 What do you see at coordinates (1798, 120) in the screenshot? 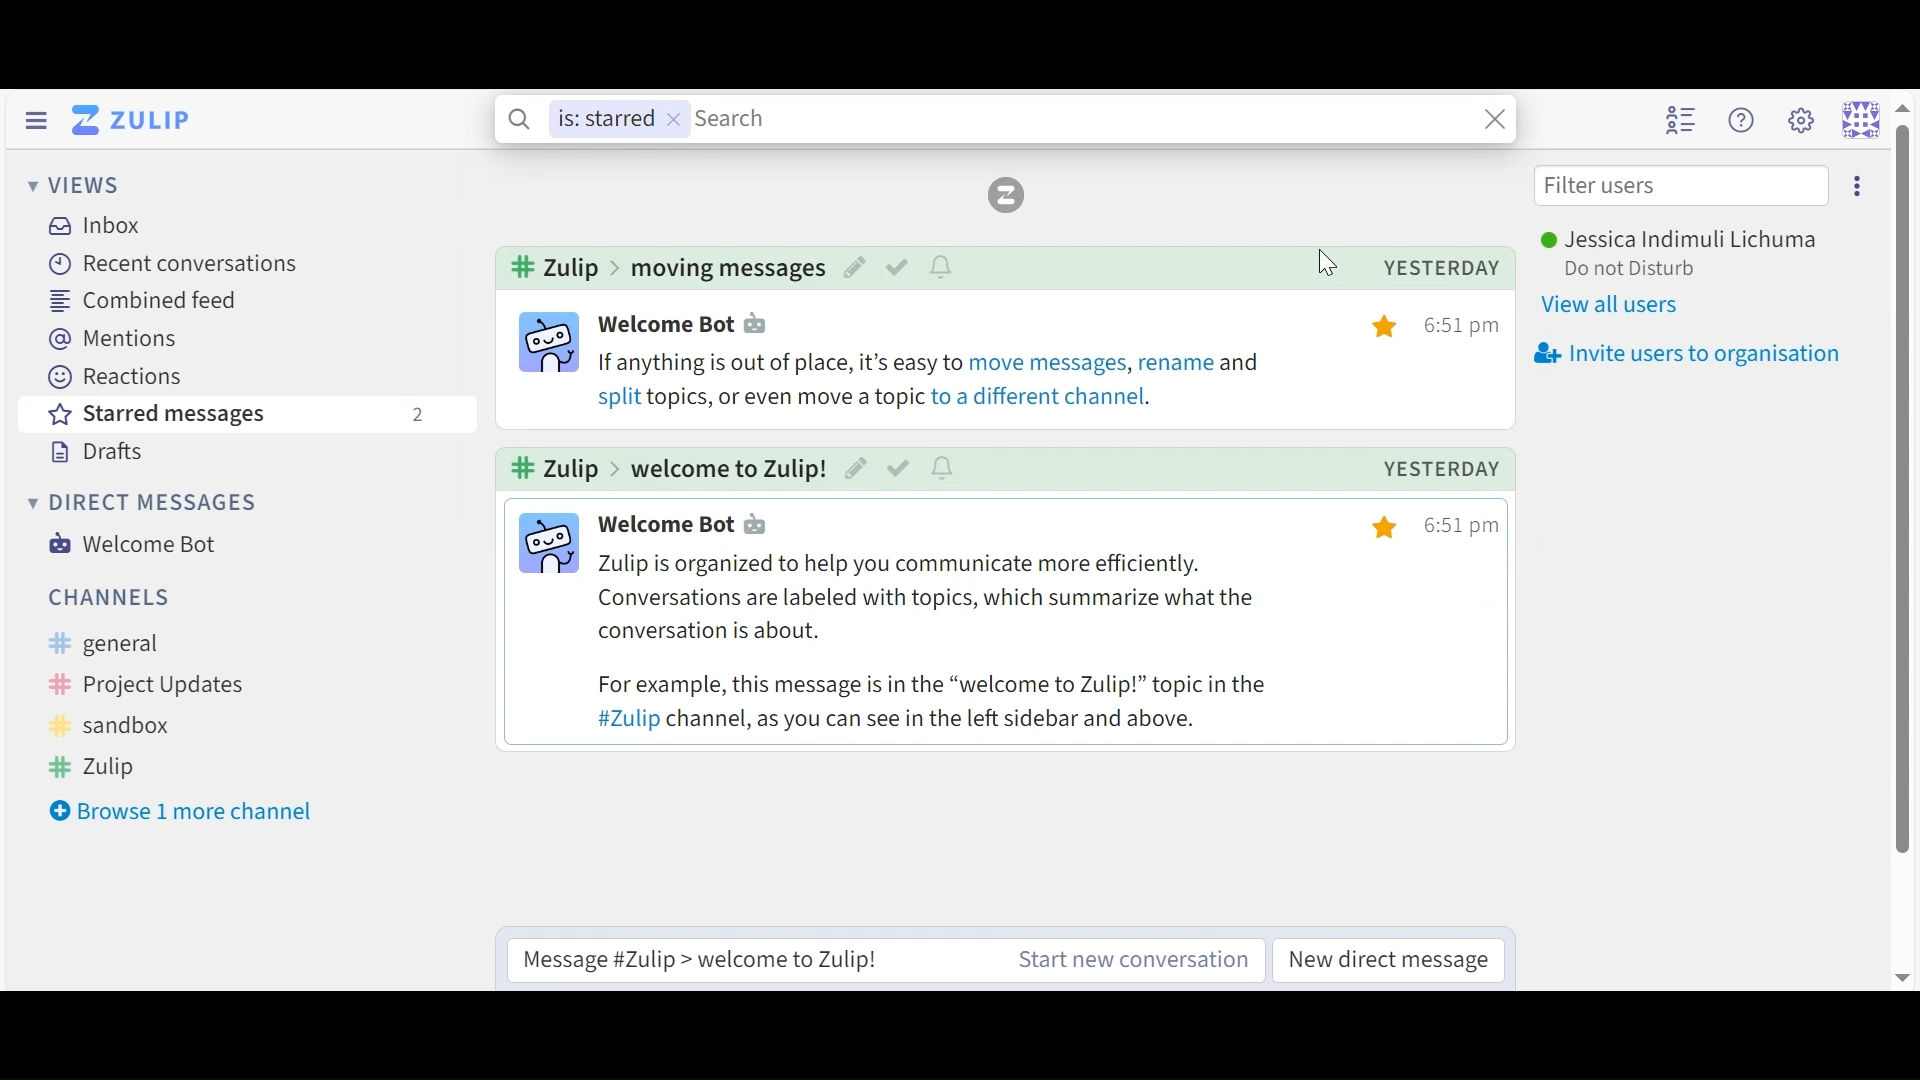
I see `main menu` at bounding box center [1798, 120].